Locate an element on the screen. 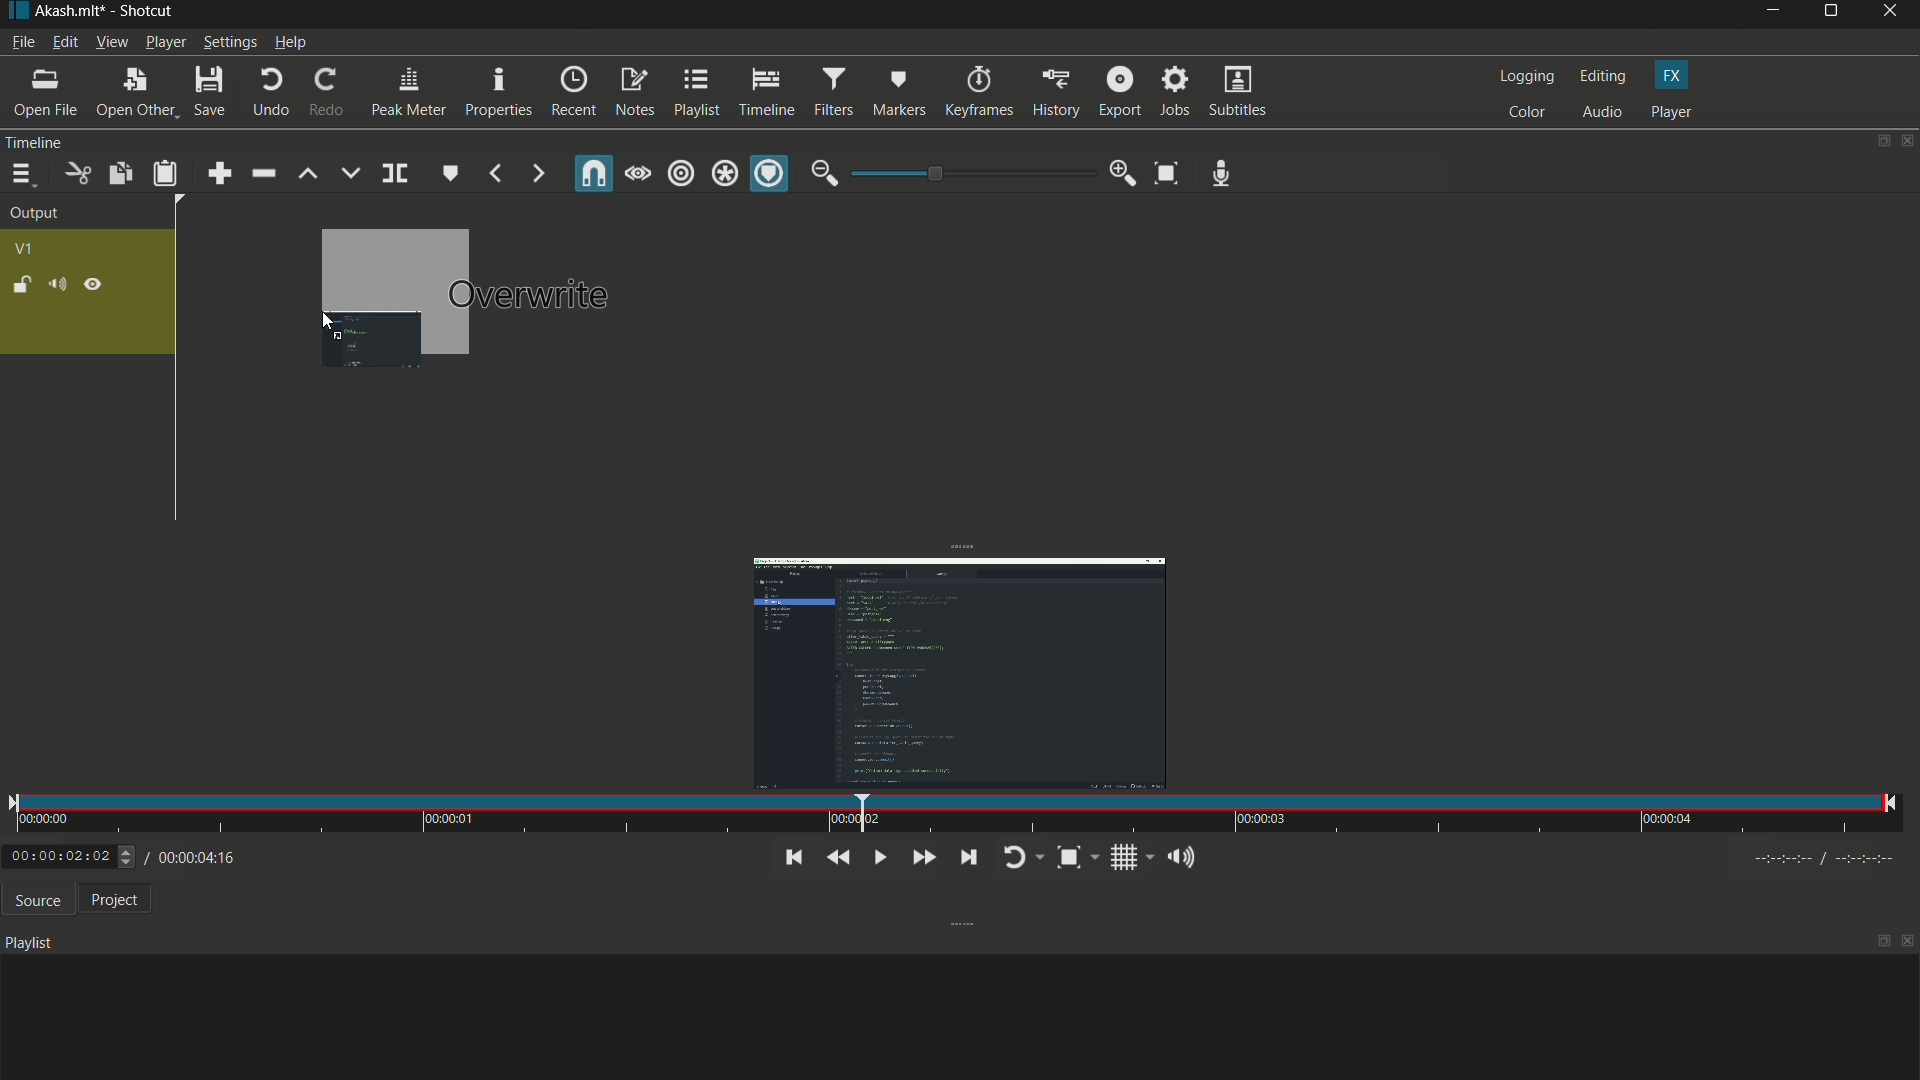 Image resolution: width=1920 pixels, height=1080 pixels. editing is located at coordinates (1601, 76).